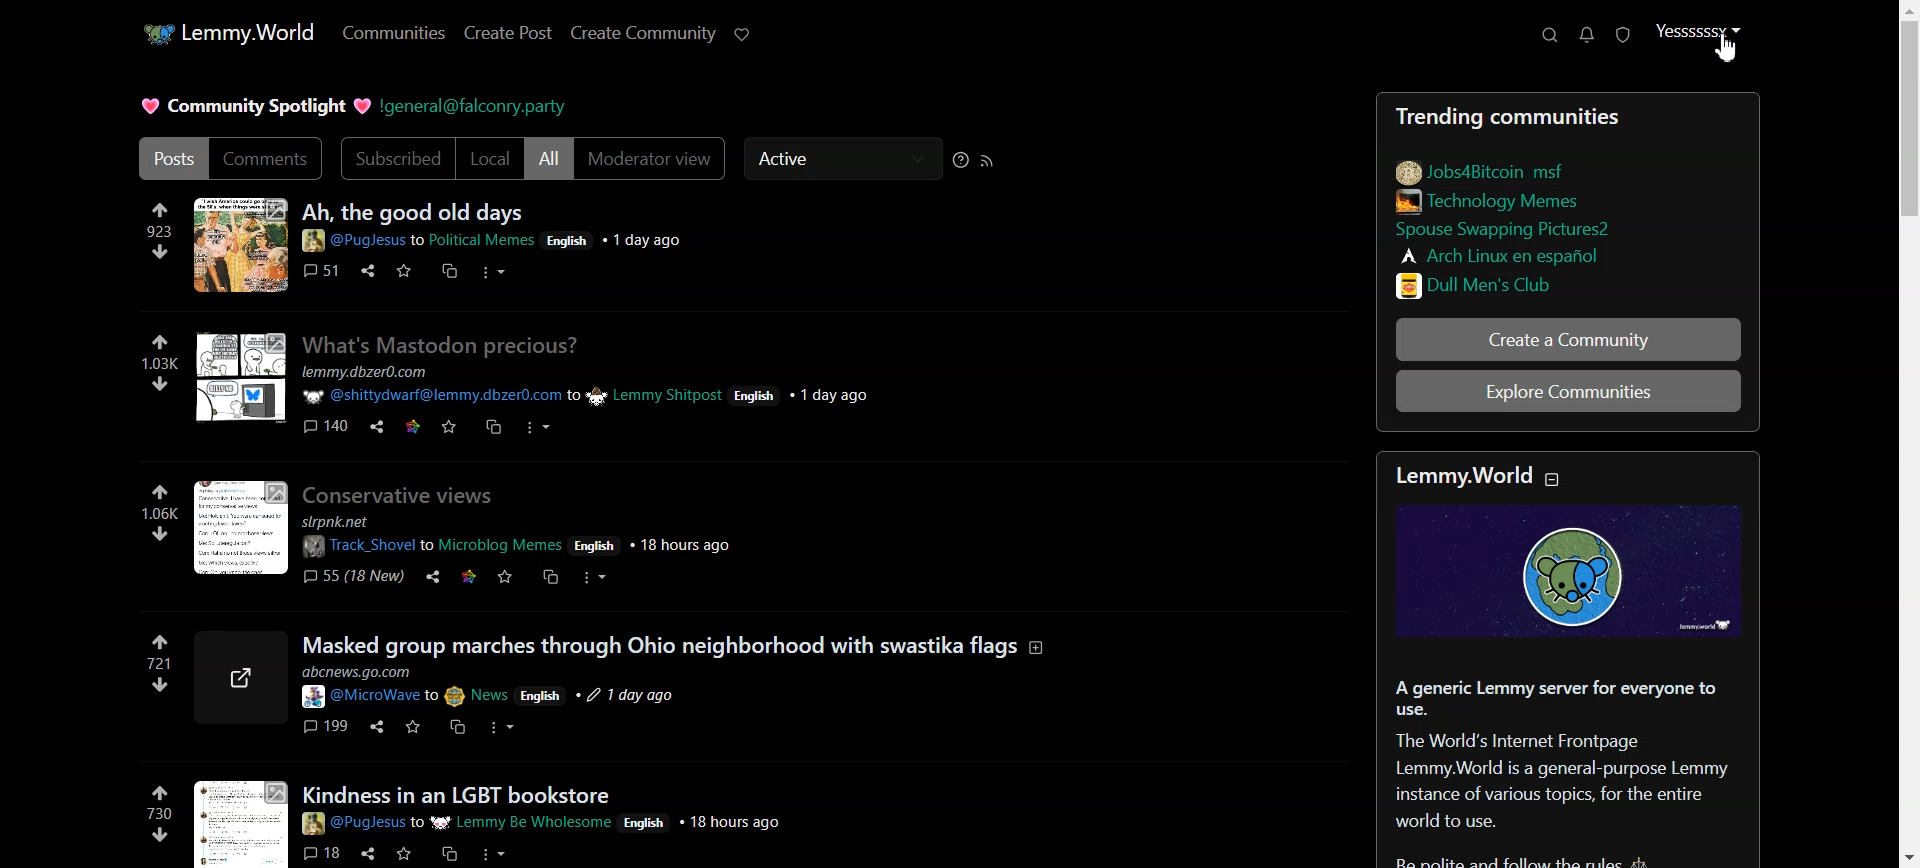 The width and height of the screenshot is (1920, 868). I want to click on post details, so click(524, 533).